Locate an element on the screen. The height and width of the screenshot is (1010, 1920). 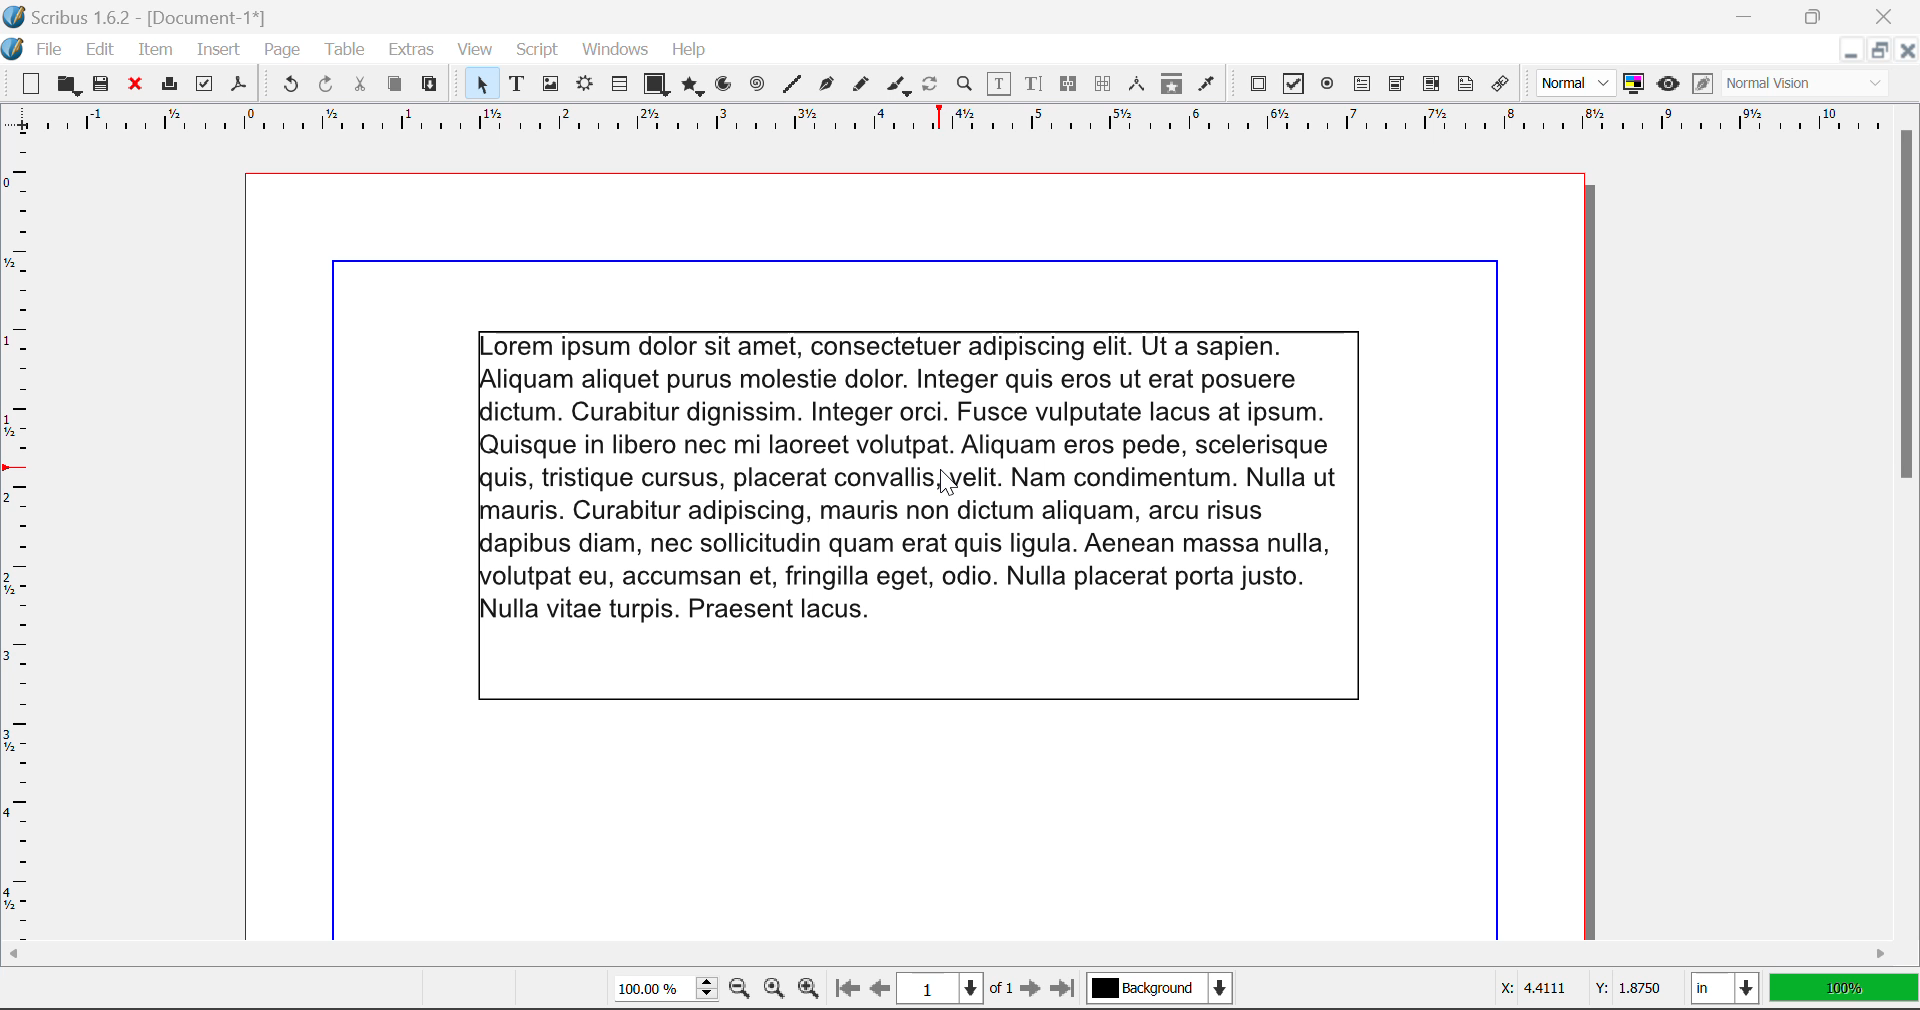
Page 1 of 1 is located at coordinates (955, 991).